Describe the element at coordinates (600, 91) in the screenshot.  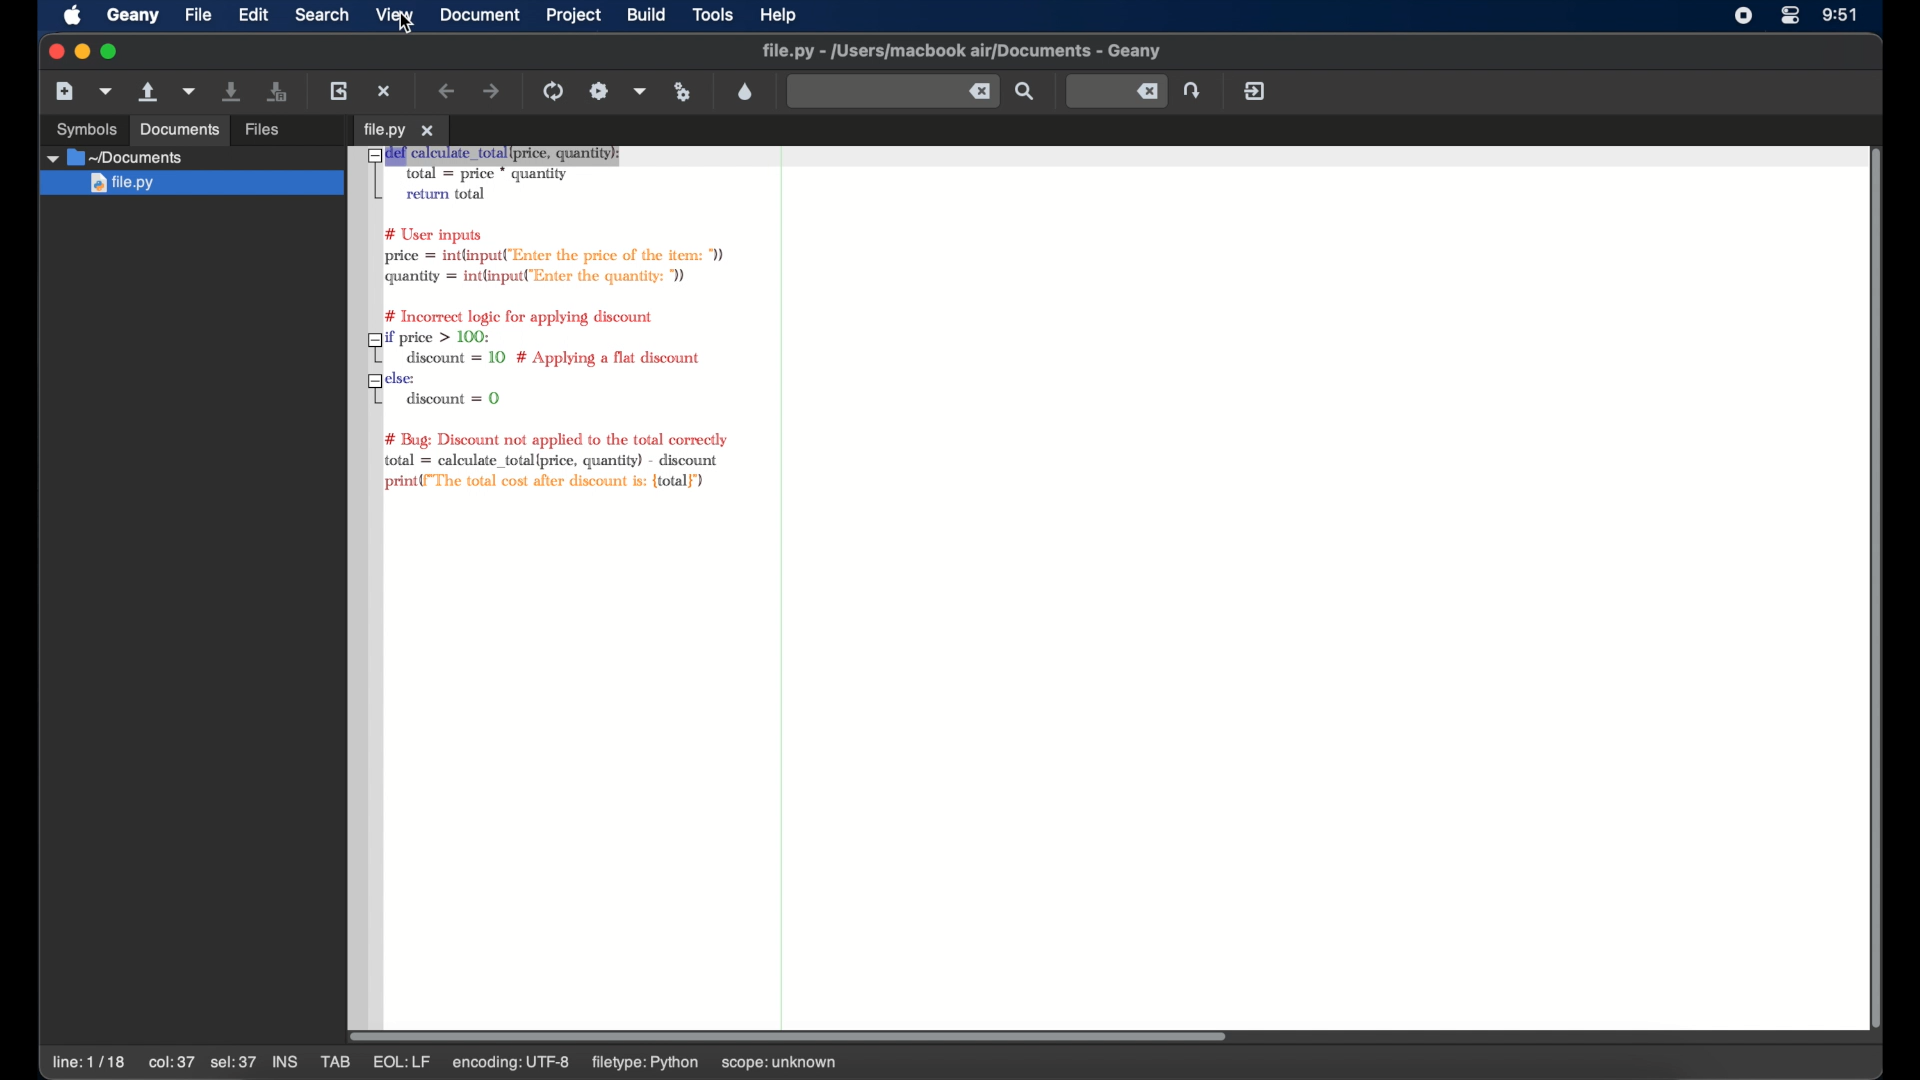
I see `build the current file` at that location.